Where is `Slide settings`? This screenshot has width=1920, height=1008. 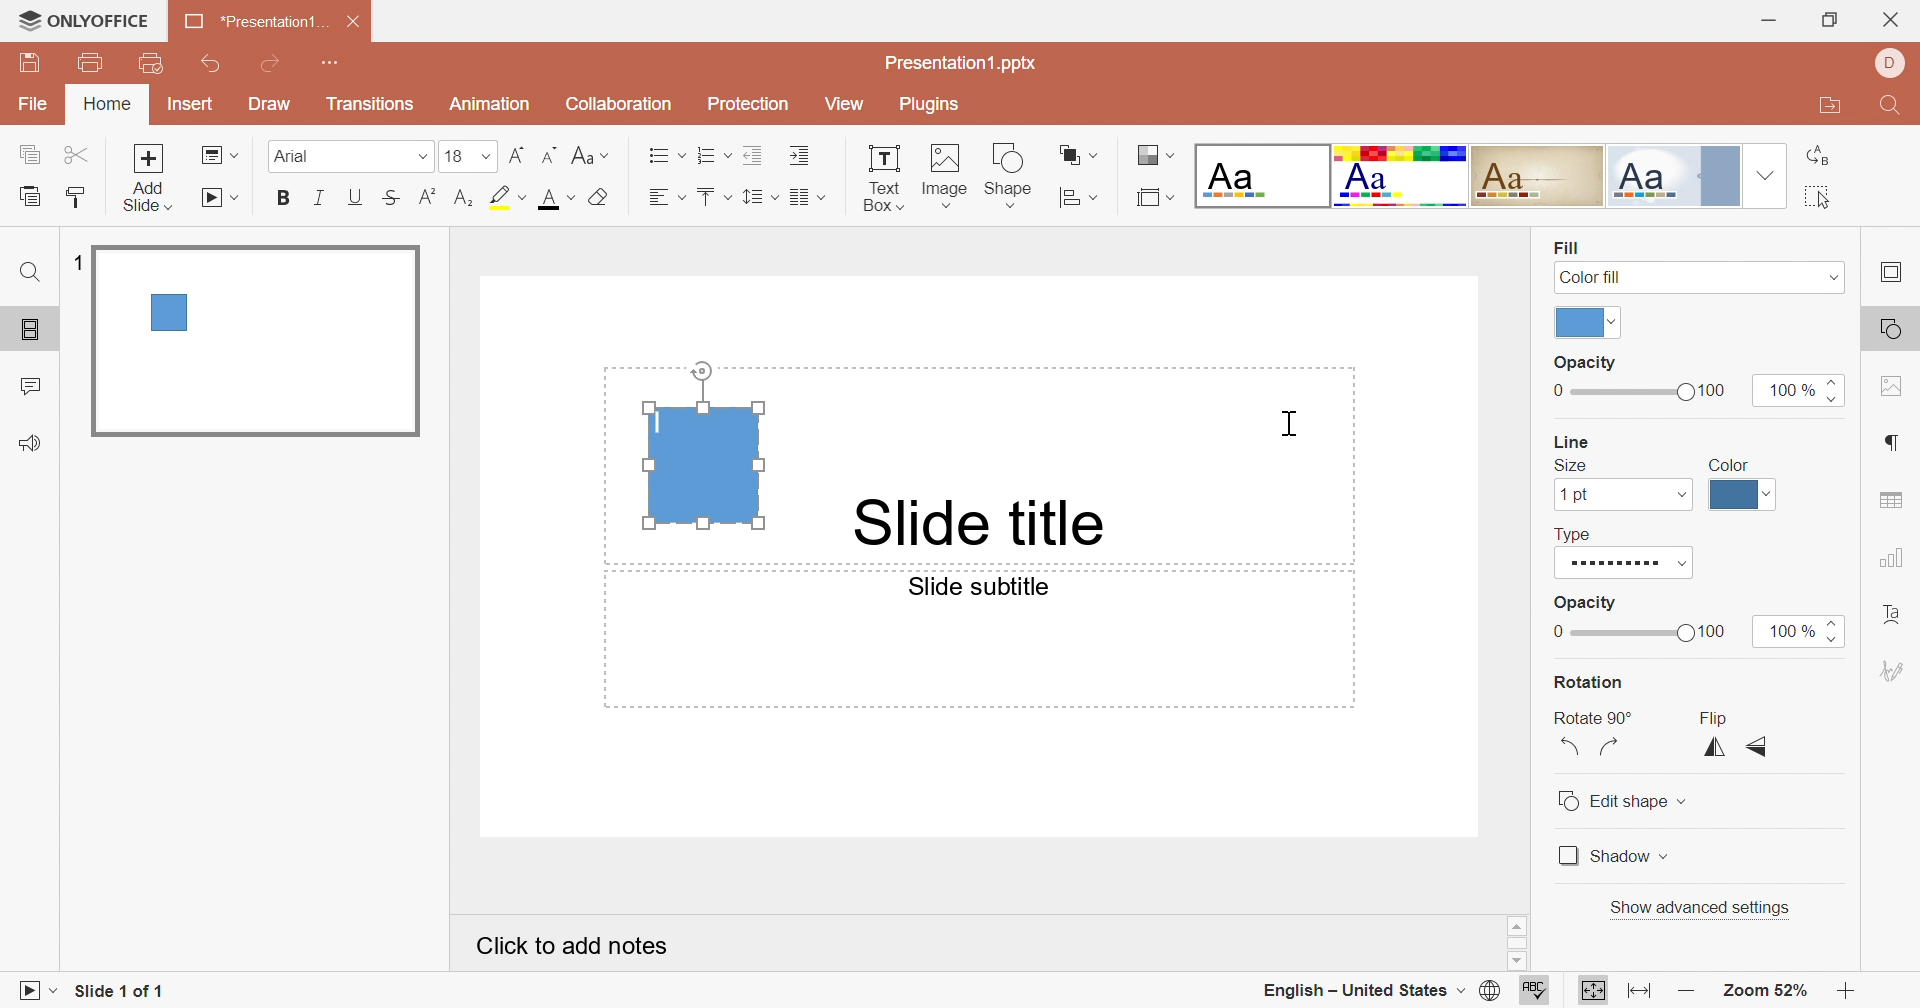
Slide settings is located at coordinates (1895, 274).